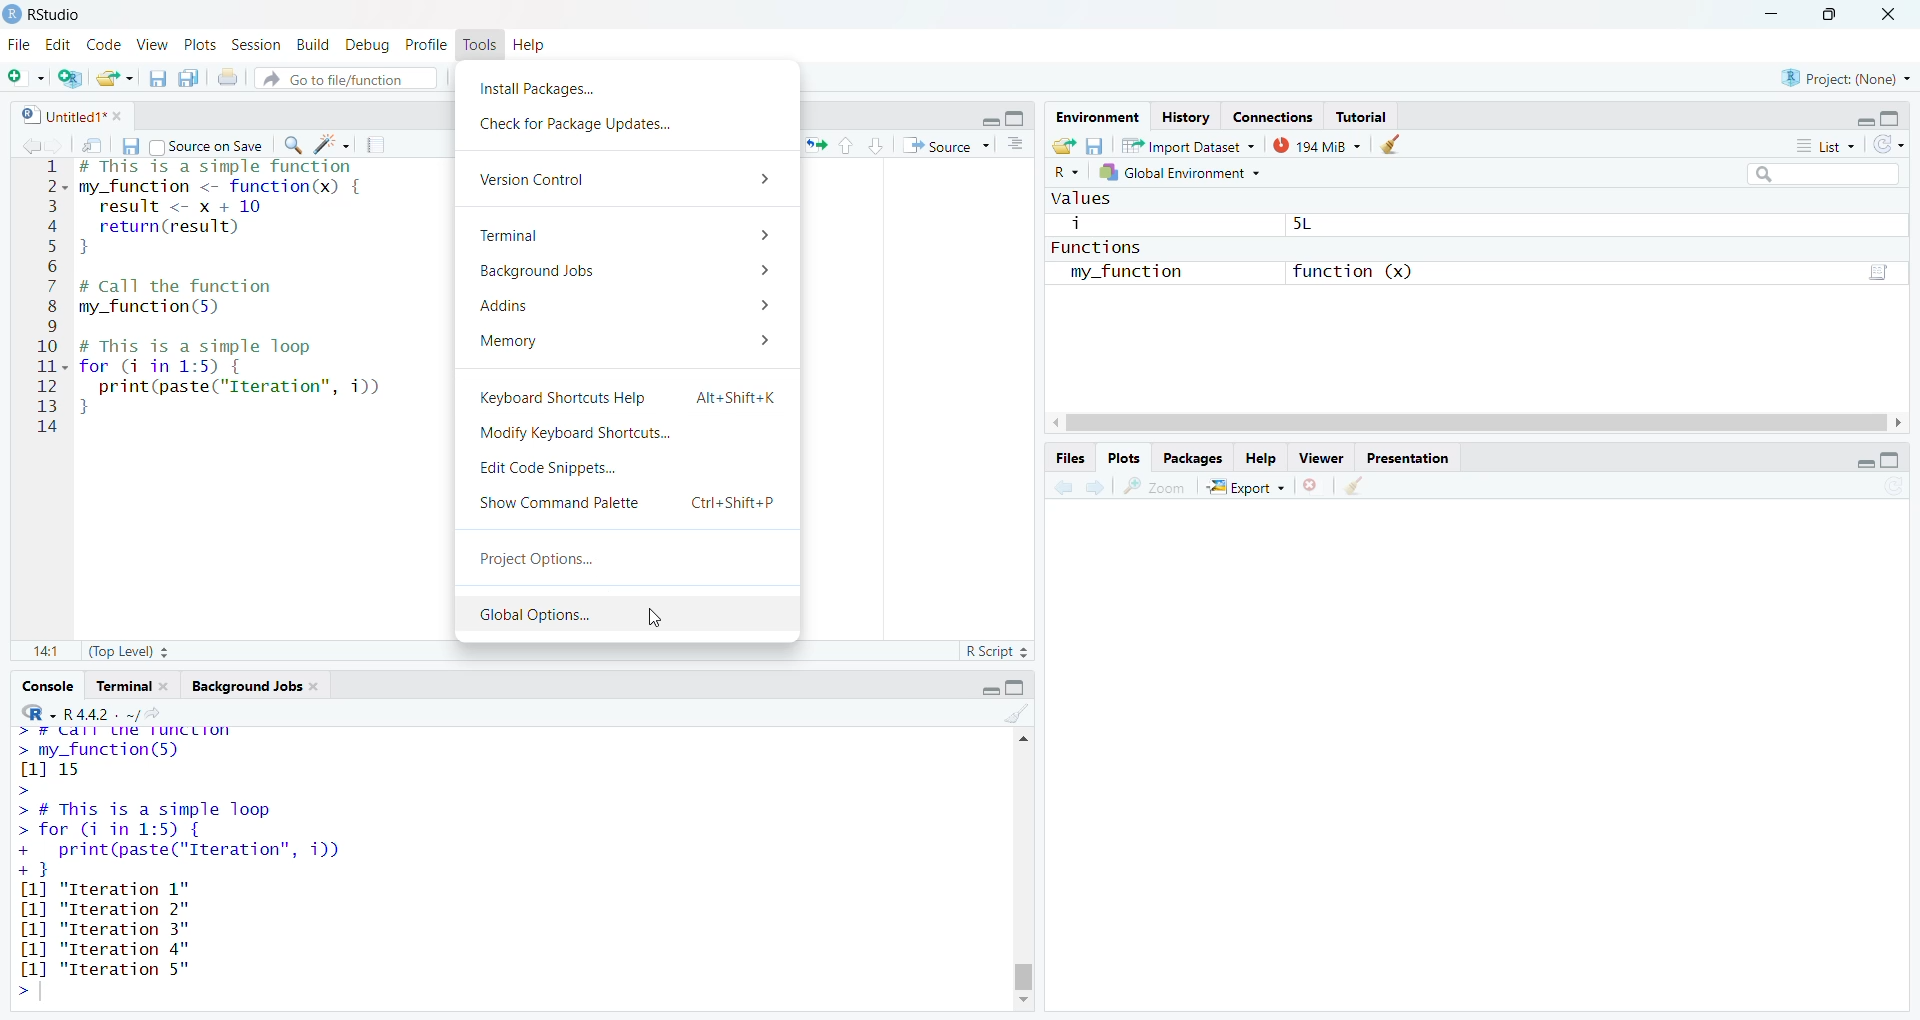 This screenshot has height=1020, width=1920. I want to click on functions, so click(1113, 247).